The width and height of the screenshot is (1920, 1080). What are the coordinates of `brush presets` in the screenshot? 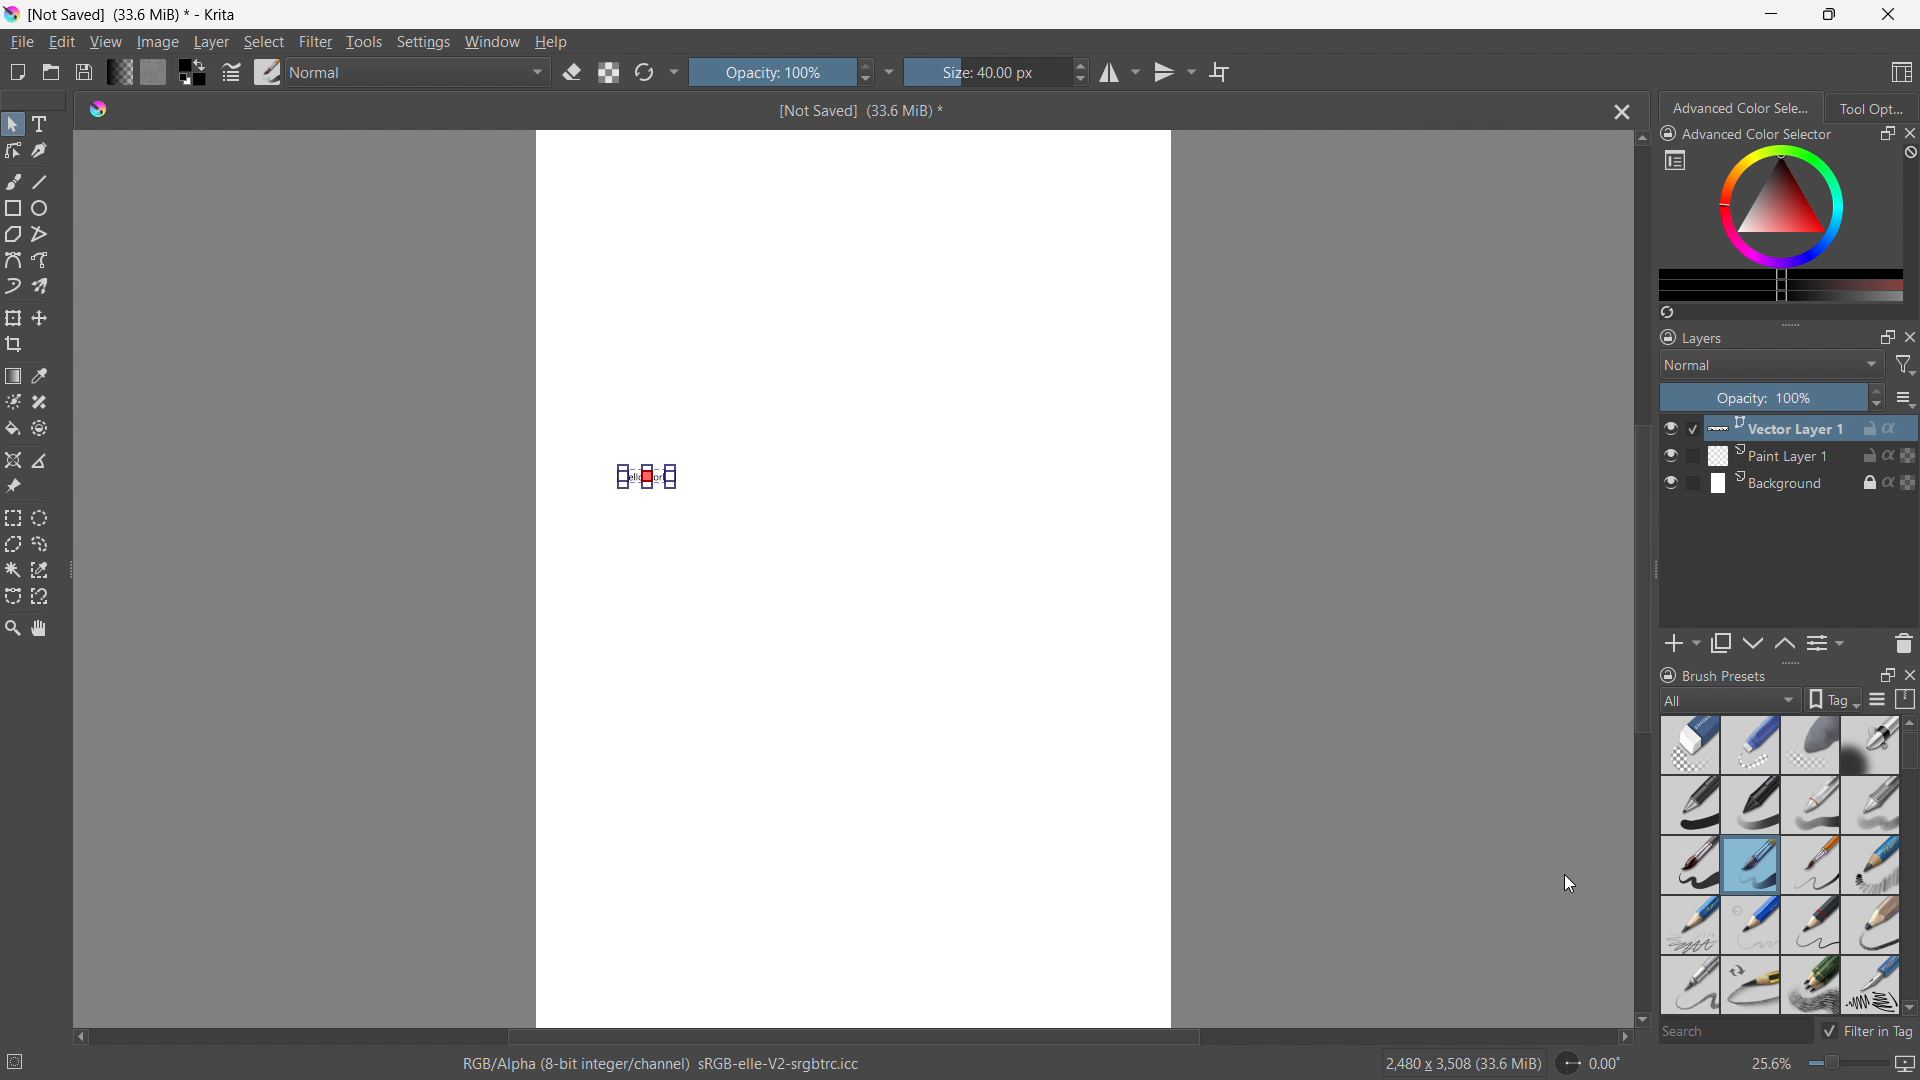 It's located at (1713, 674).